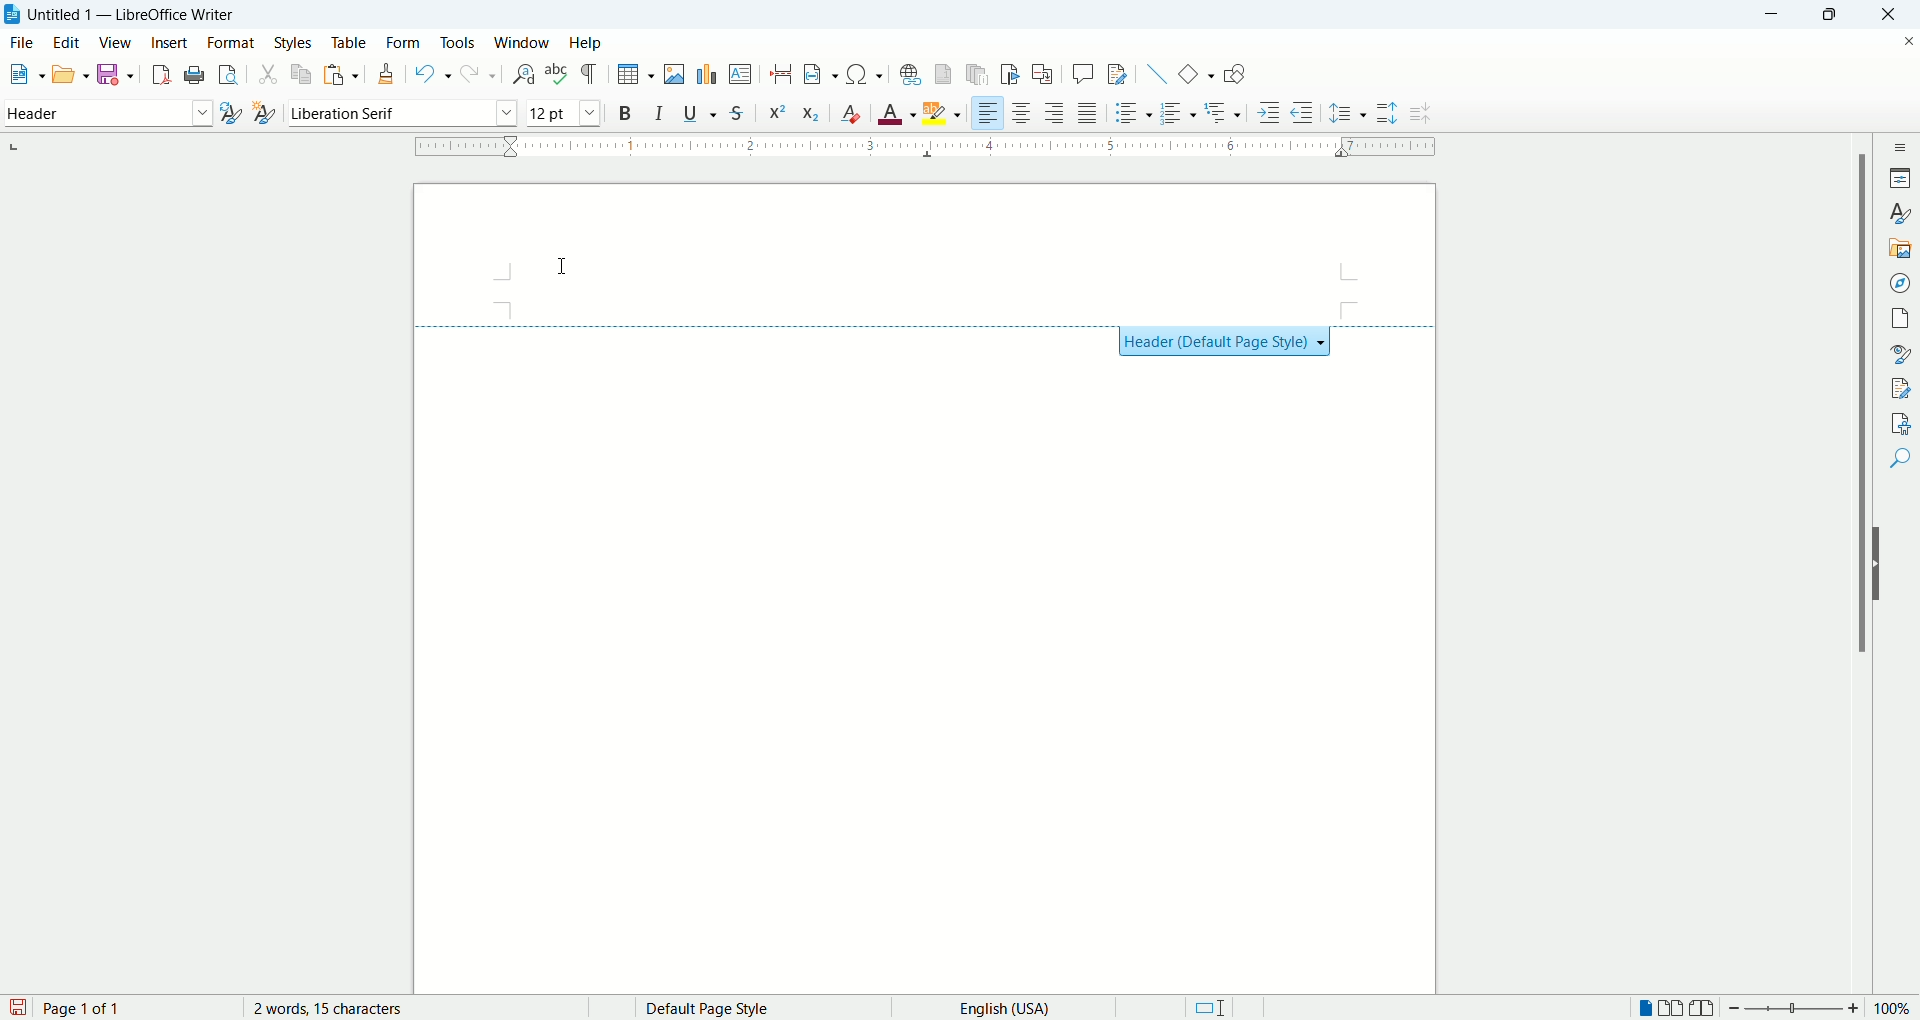  I want to click on minimize, so click(1768, 13).